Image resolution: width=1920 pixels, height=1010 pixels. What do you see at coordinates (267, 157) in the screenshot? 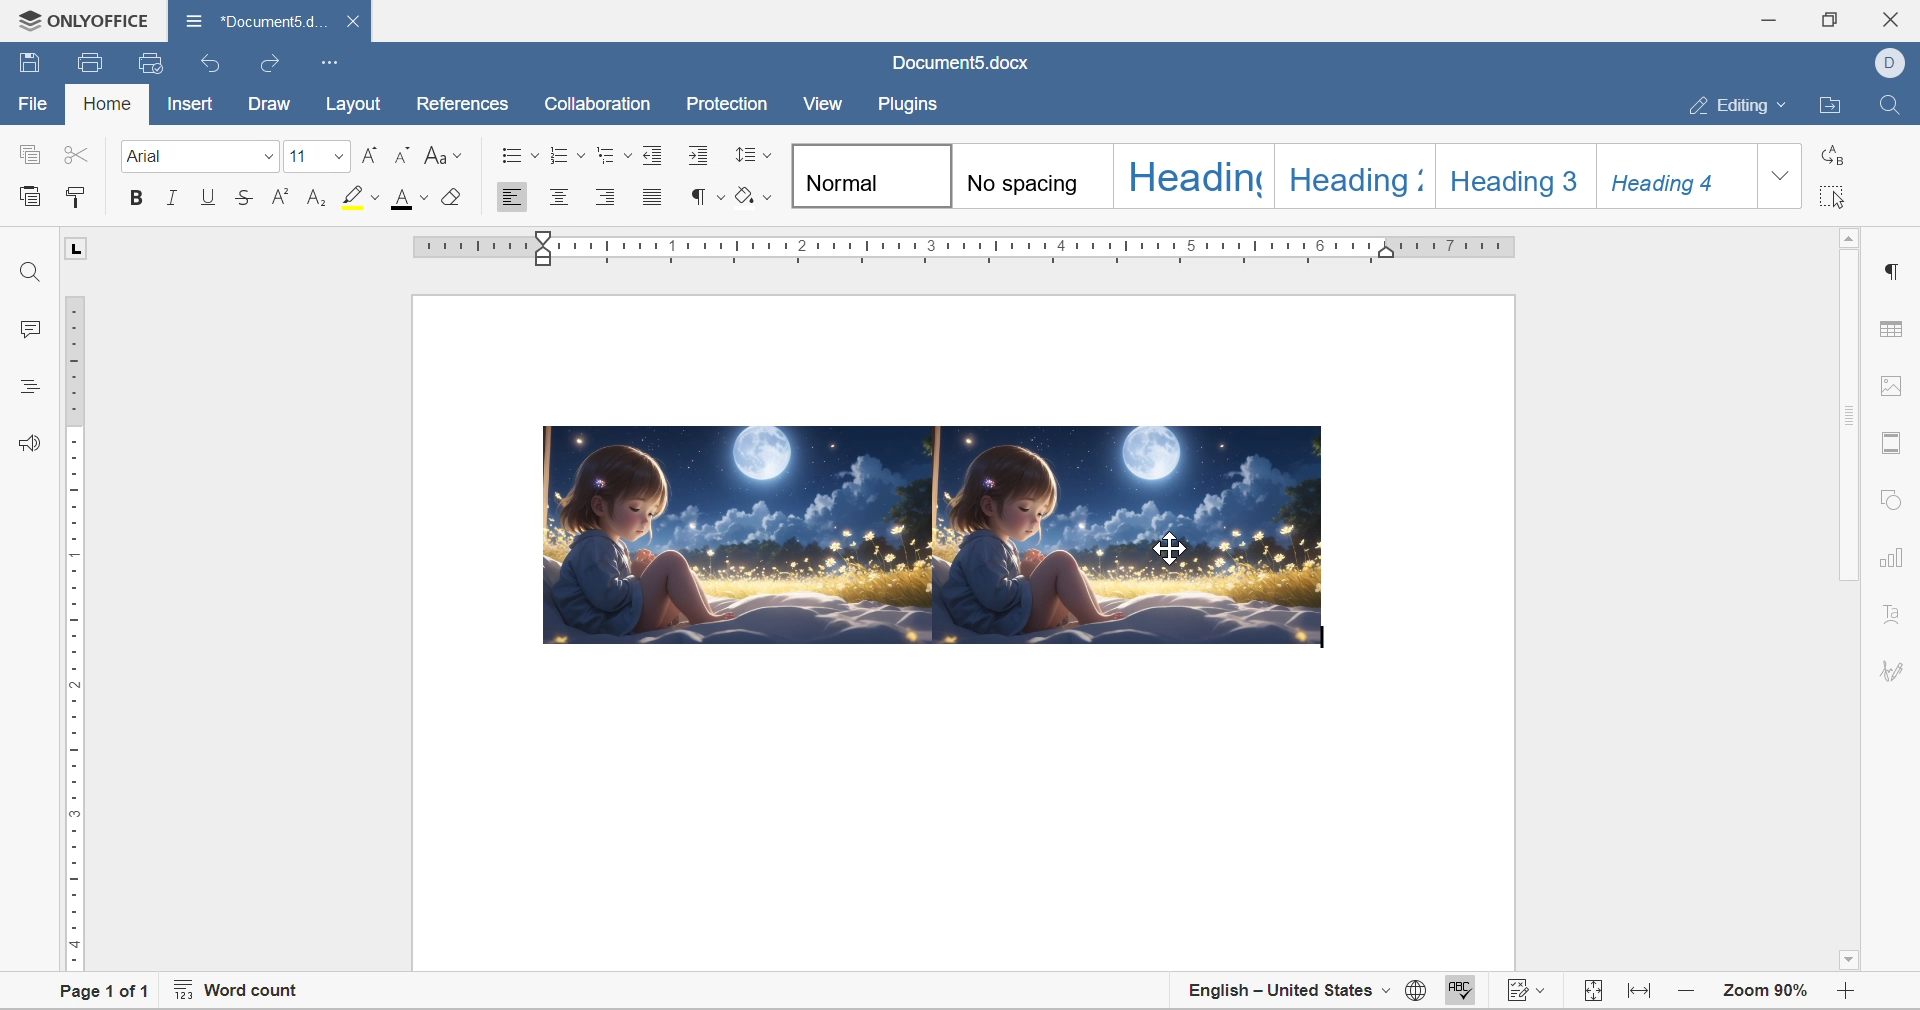
I see `drop down` at bounding box center [267, 157].